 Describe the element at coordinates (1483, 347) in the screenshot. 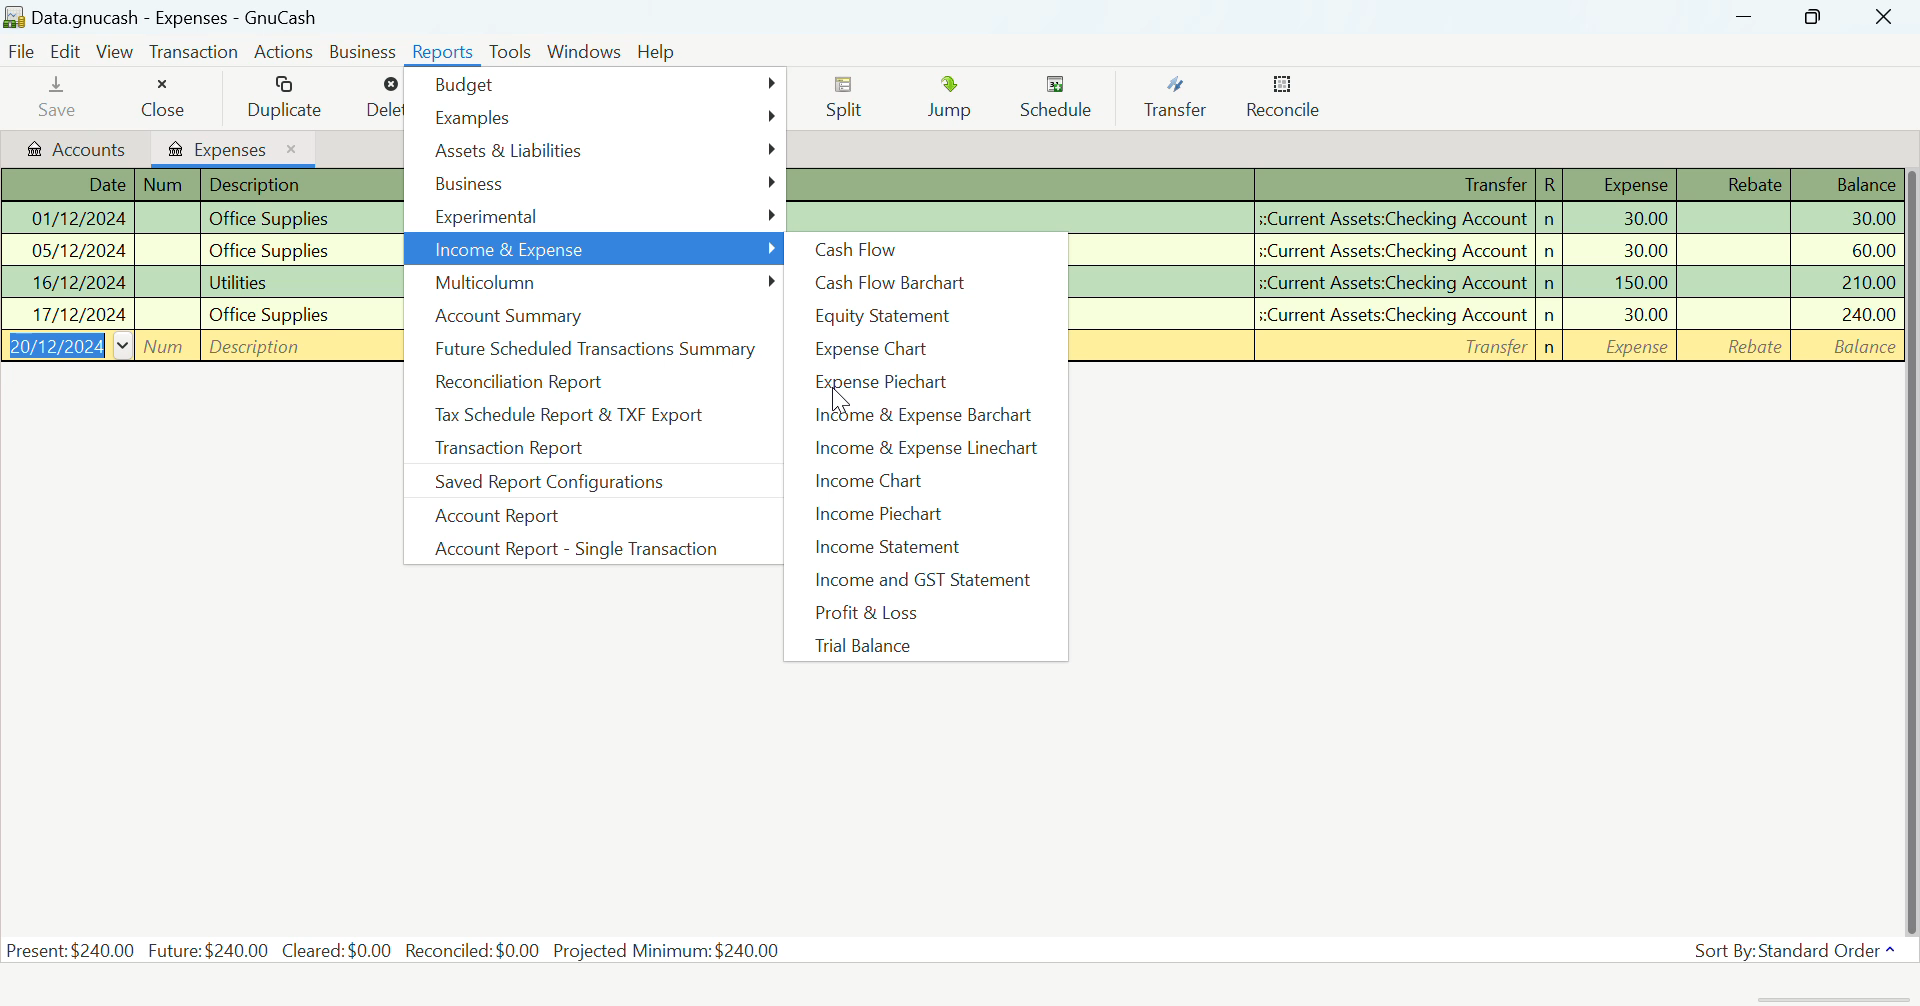

I see `New Transaction Field` at that location.